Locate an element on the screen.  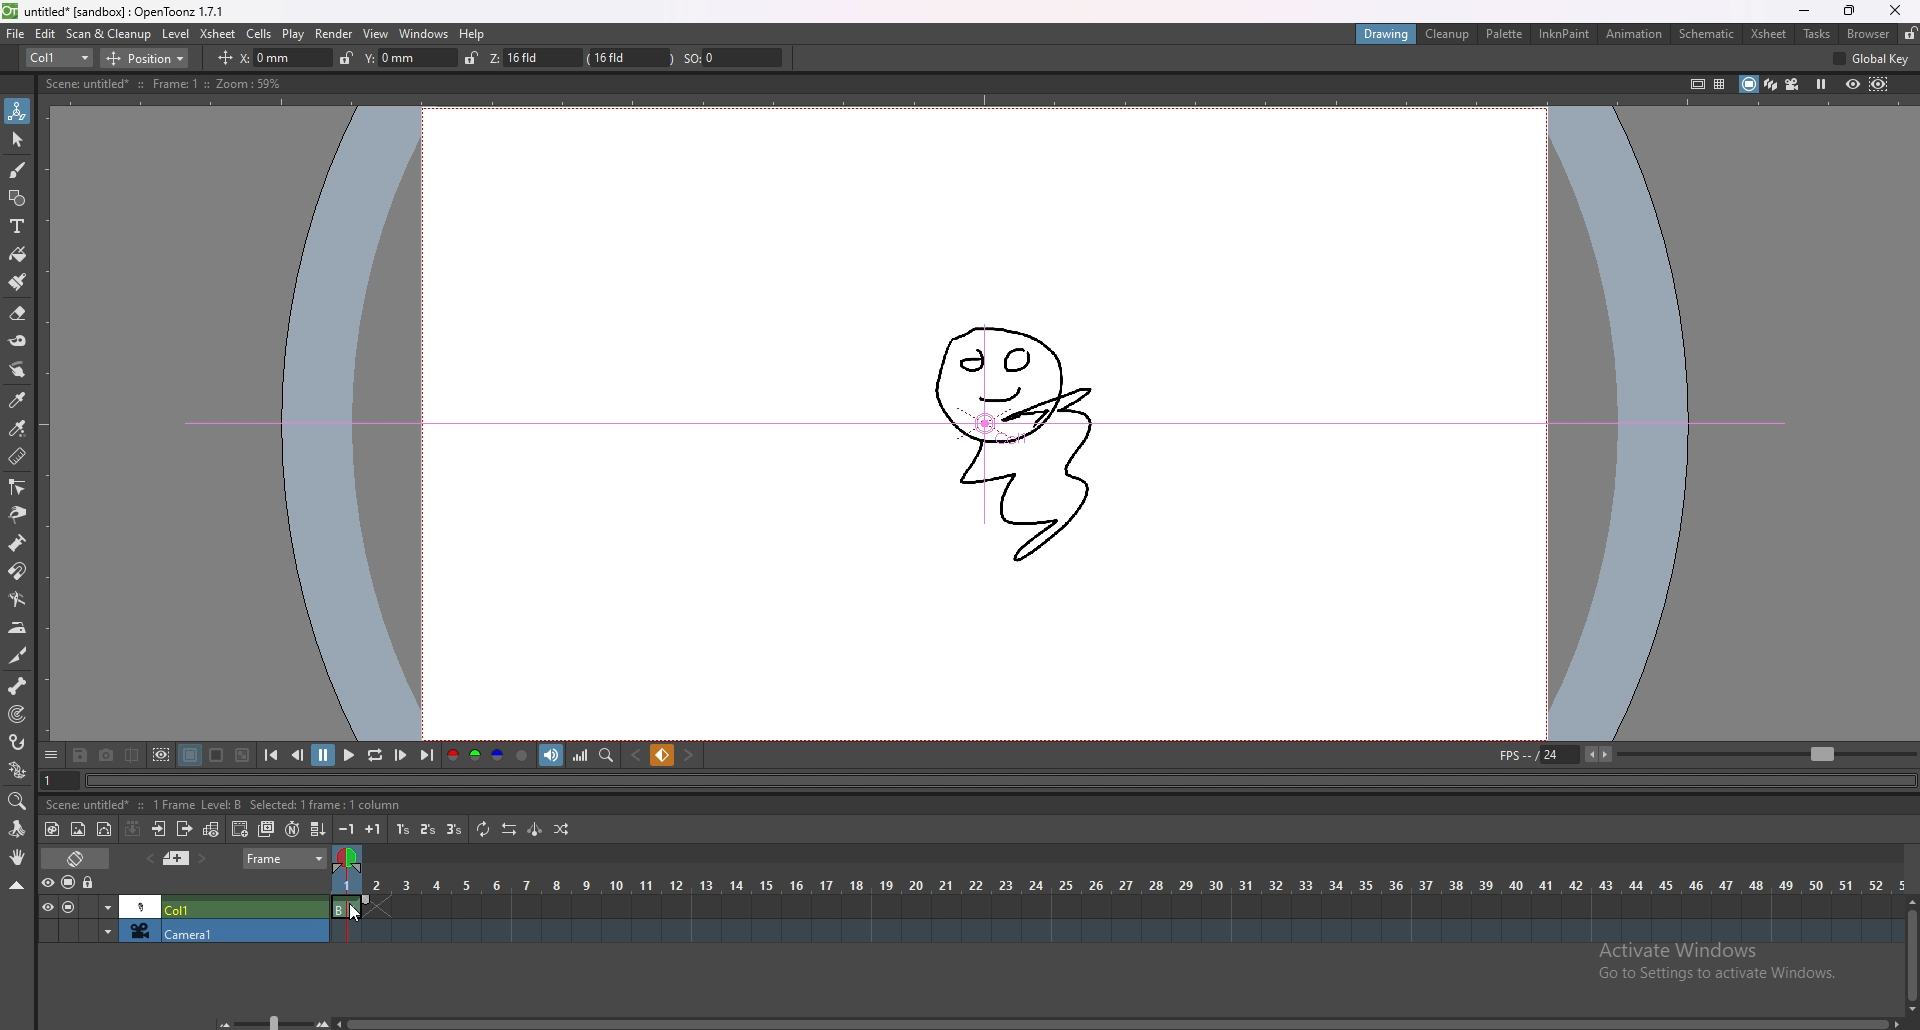
tasks is located at coordinates (1817, 33).